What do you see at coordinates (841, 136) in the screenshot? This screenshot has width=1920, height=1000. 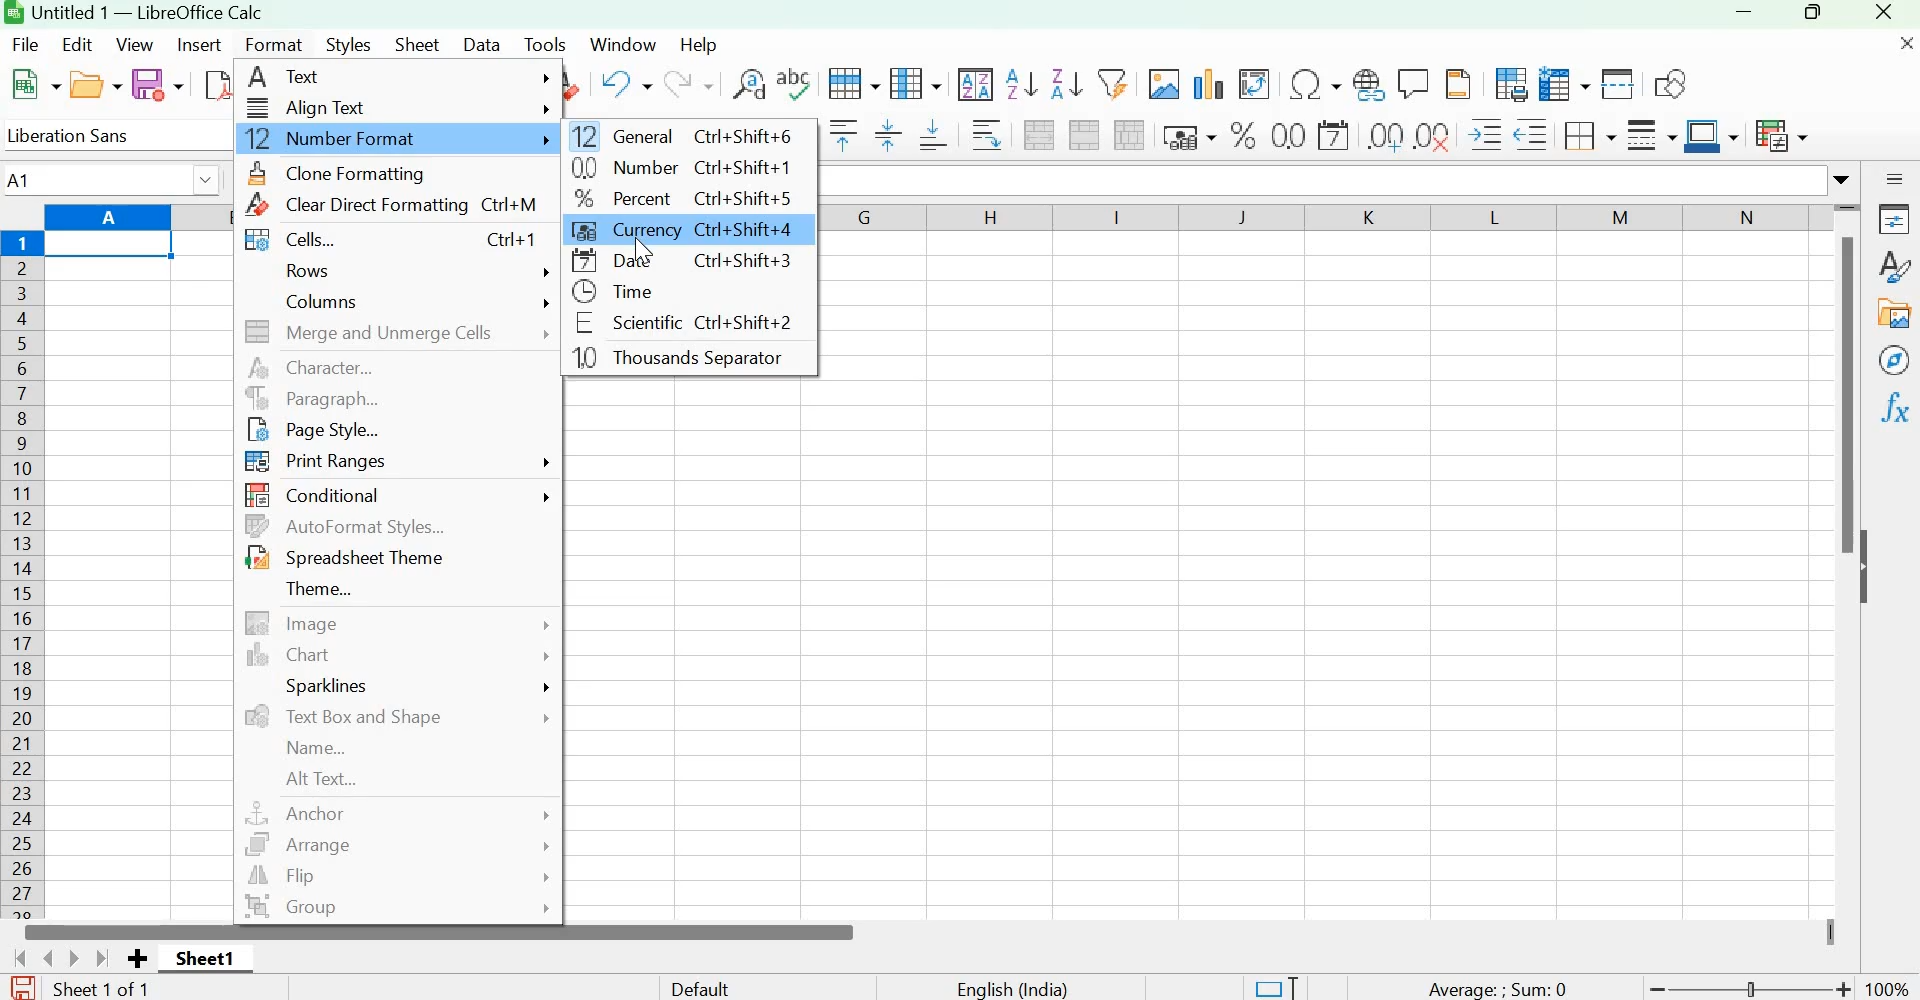 I see `Align top` at bounding box center [841, 136].